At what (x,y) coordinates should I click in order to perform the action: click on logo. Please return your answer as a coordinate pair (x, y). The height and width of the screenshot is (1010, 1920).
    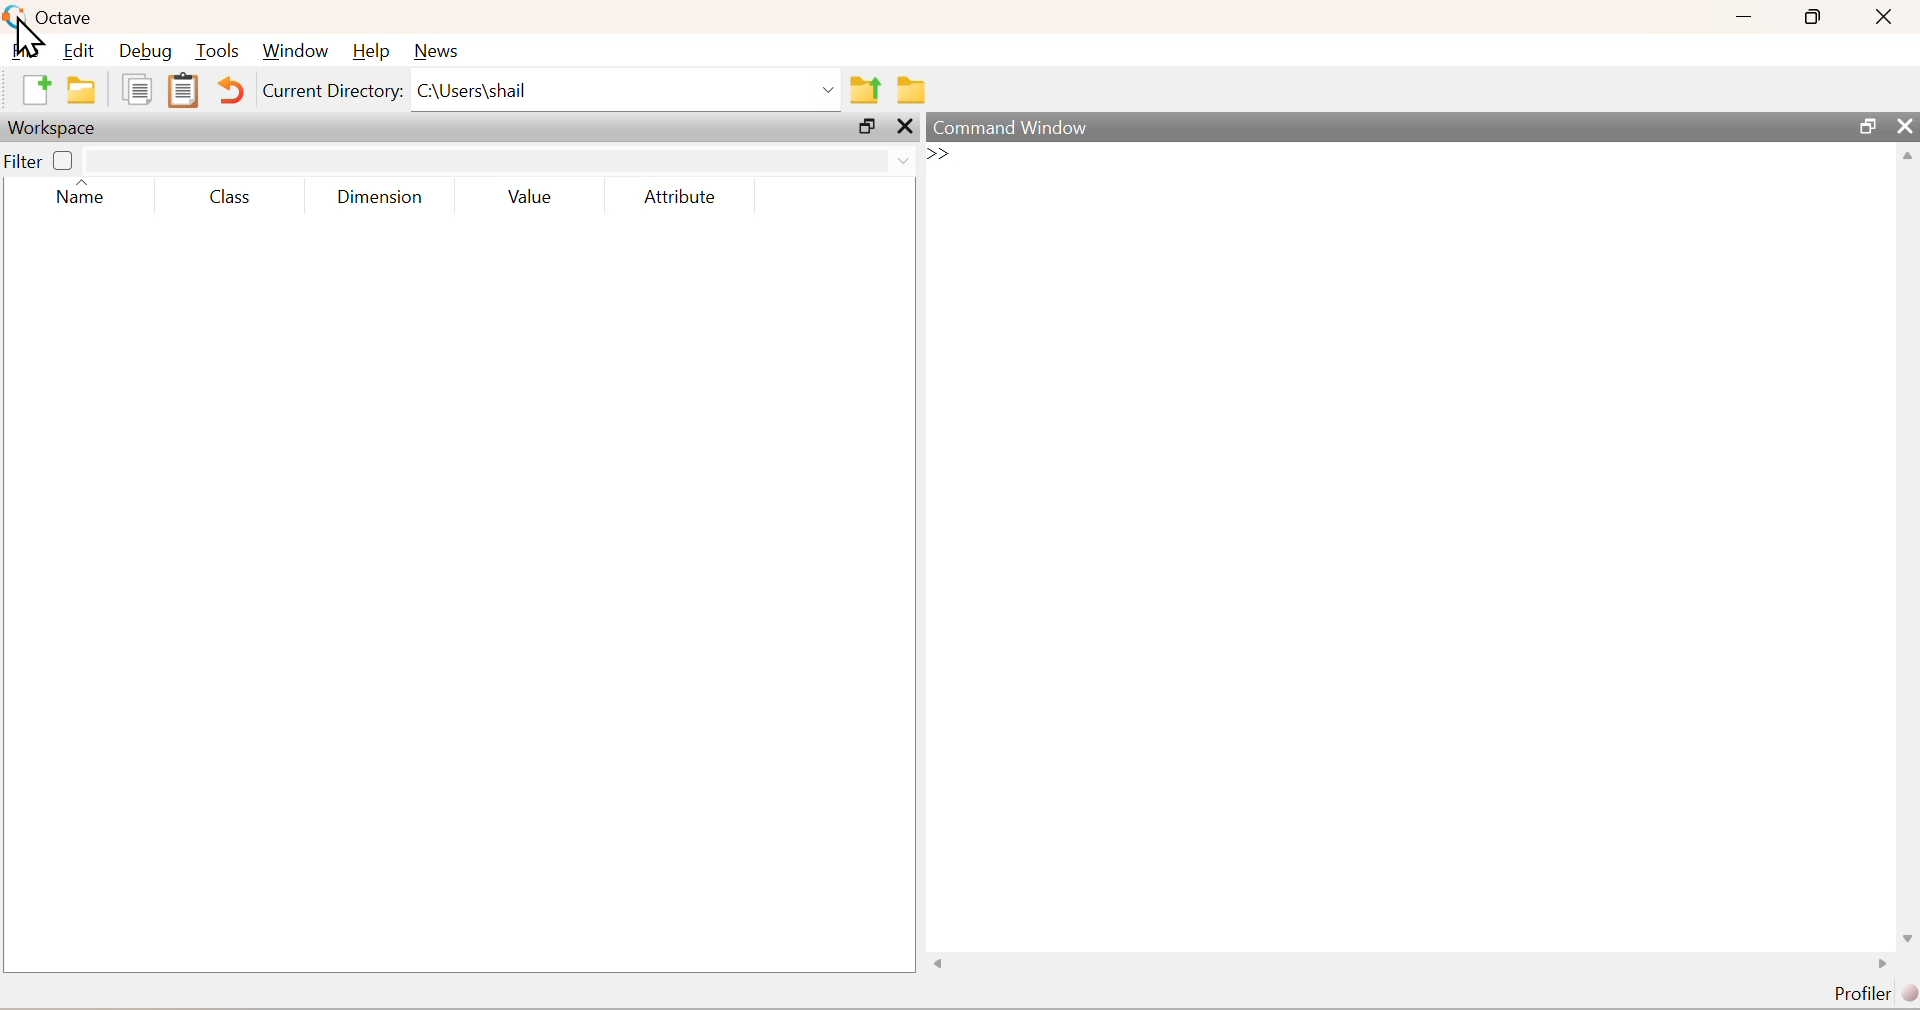
    Looking at the image, I should click on (14, 17).